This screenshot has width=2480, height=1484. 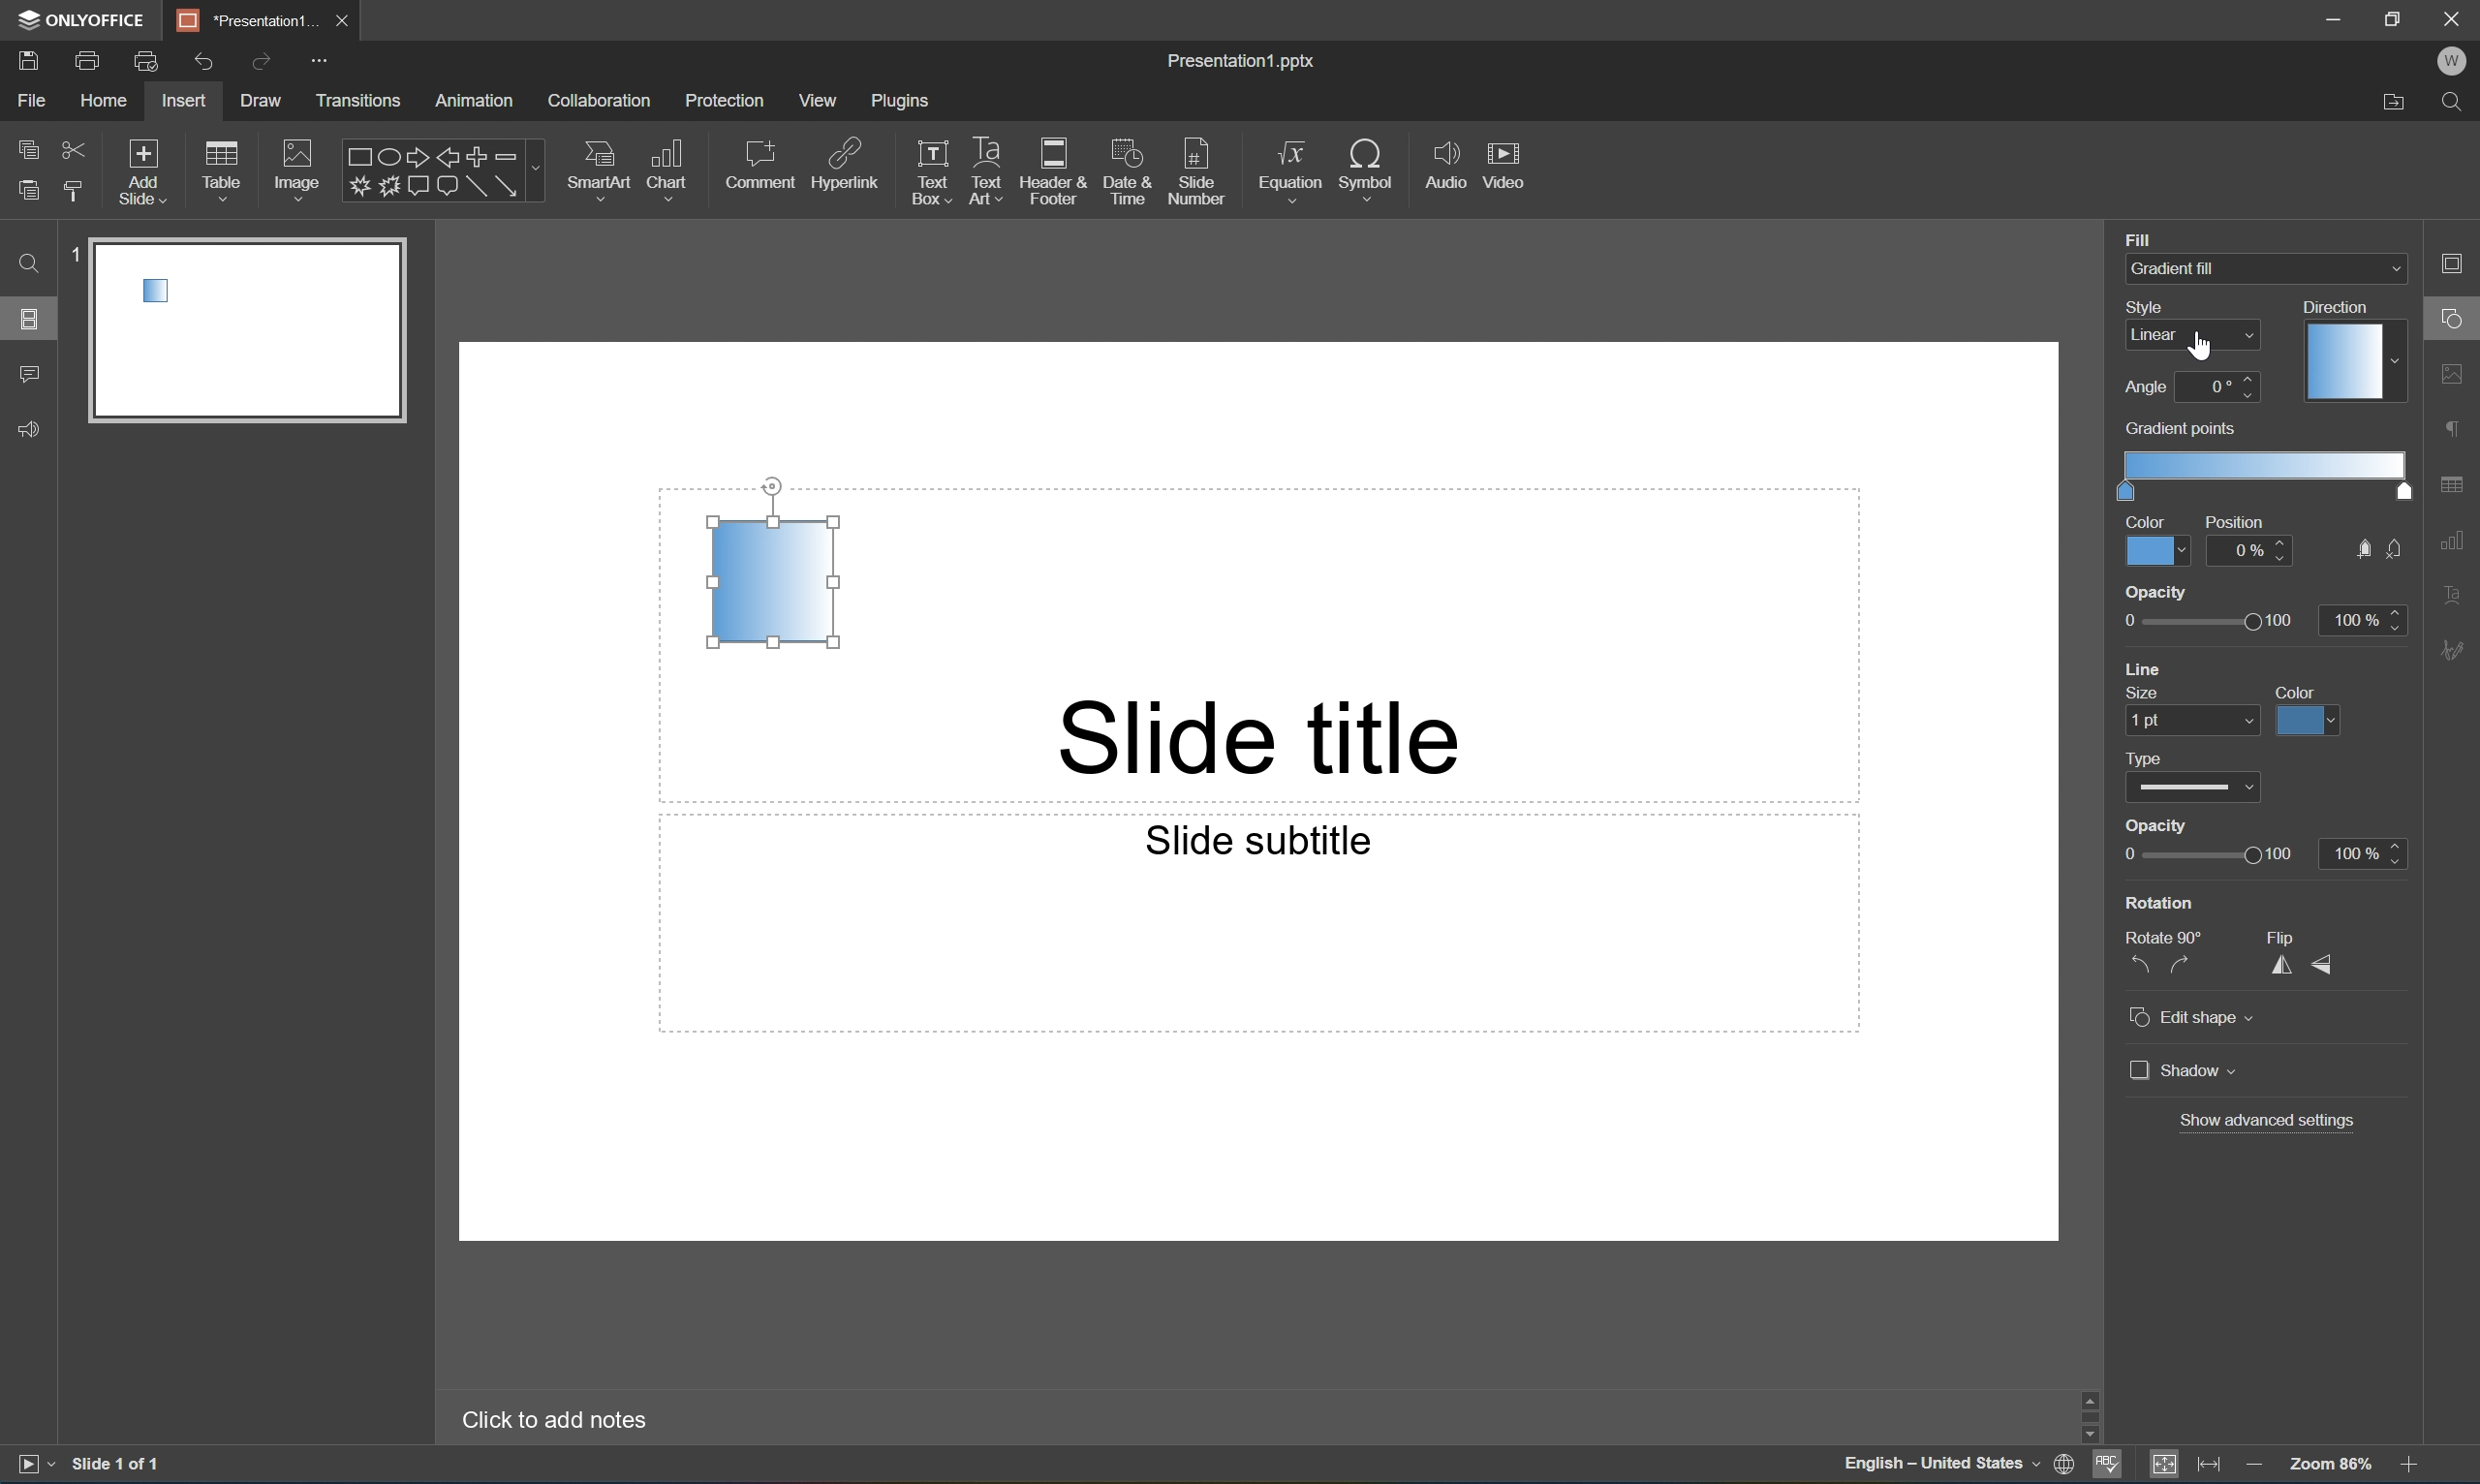 What do you see at coordinates (2193, 1021) in the screenshot?
I see `Edit shape` at bounding box center [2193, 1021].